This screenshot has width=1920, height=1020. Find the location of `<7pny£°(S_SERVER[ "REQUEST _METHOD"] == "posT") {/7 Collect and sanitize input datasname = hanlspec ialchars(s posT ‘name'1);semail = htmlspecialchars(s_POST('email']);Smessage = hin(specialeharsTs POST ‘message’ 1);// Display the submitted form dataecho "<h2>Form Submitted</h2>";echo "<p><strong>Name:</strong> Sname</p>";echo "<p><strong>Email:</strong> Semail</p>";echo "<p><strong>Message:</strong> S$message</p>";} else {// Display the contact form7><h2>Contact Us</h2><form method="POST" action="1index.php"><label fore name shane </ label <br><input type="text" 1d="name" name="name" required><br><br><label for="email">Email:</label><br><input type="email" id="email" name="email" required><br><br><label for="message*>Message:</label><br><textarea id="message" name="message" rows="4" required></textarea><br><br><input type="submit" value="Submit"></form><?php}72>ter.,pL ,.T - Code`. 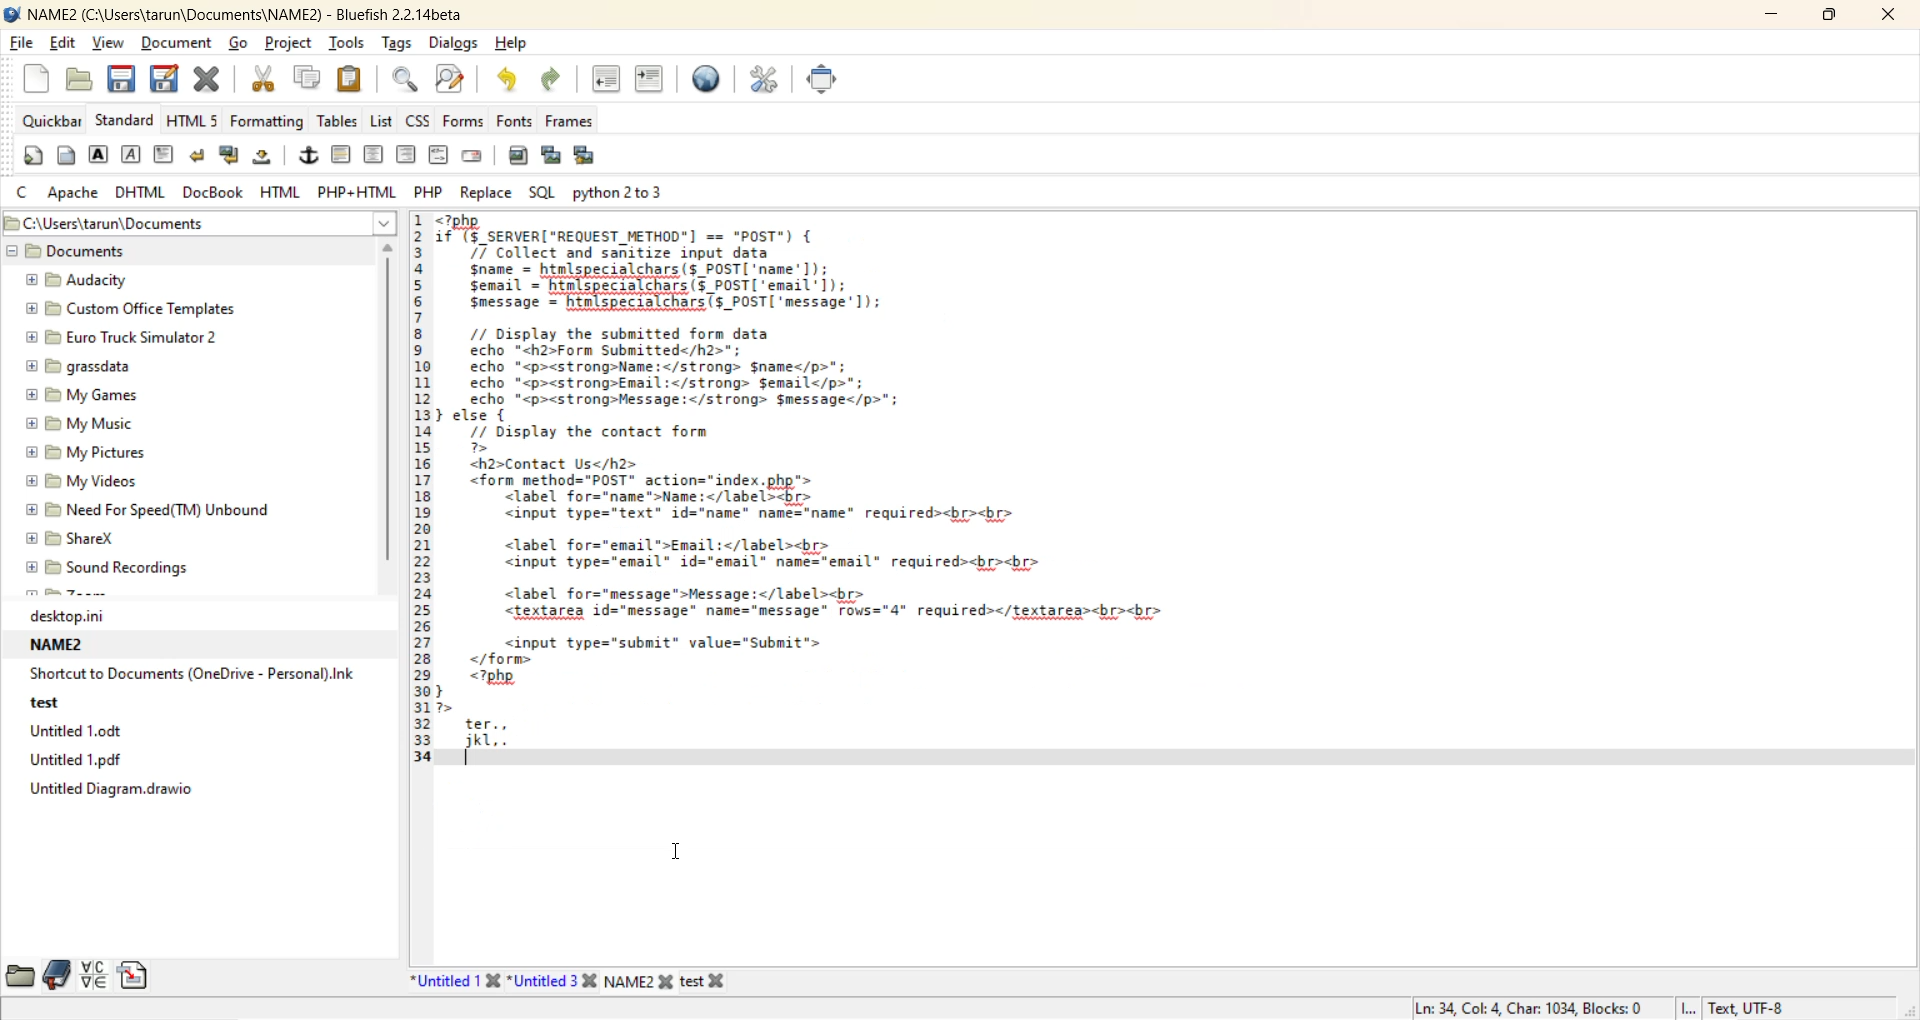

<7pny£°(S_SERVER[ "REQUEST _METHOD"] == "posT") {/7 Collect and sanitize input datasname = hanlspec ialchars(s posT ‘name'1);semail = htmlspecialchars(s_POST('email']);Smessage = hin(specialeharsTs POST ‘message’ 1);// Display the submitted form dataecho "<h2>Form Submitted</h2>";echo "<p><strong>Name:</strong> Sname</p>";echo "<p><strong>Email:</strong> Semail</p>";echo "<p><strong>Message:</strong> S$message</p>";} else {// Display the contact form7><h2>Contact Us</h2><form method="POST" action="1index.php"><label fore name shane </ label <br><input type="text" 1d="name" name="name" required><br><br><label for="email">Email:</label><br><input type="email" id="email" name="email" required><br><br><label for="message*>Message:</label><br><textarea id="message" name="message" rows="4" required></textarea><br><br><input type="submit" value="Submit"></form><?php}72>ter.,pL ,.T - Code is located at coordinates (883, 534).